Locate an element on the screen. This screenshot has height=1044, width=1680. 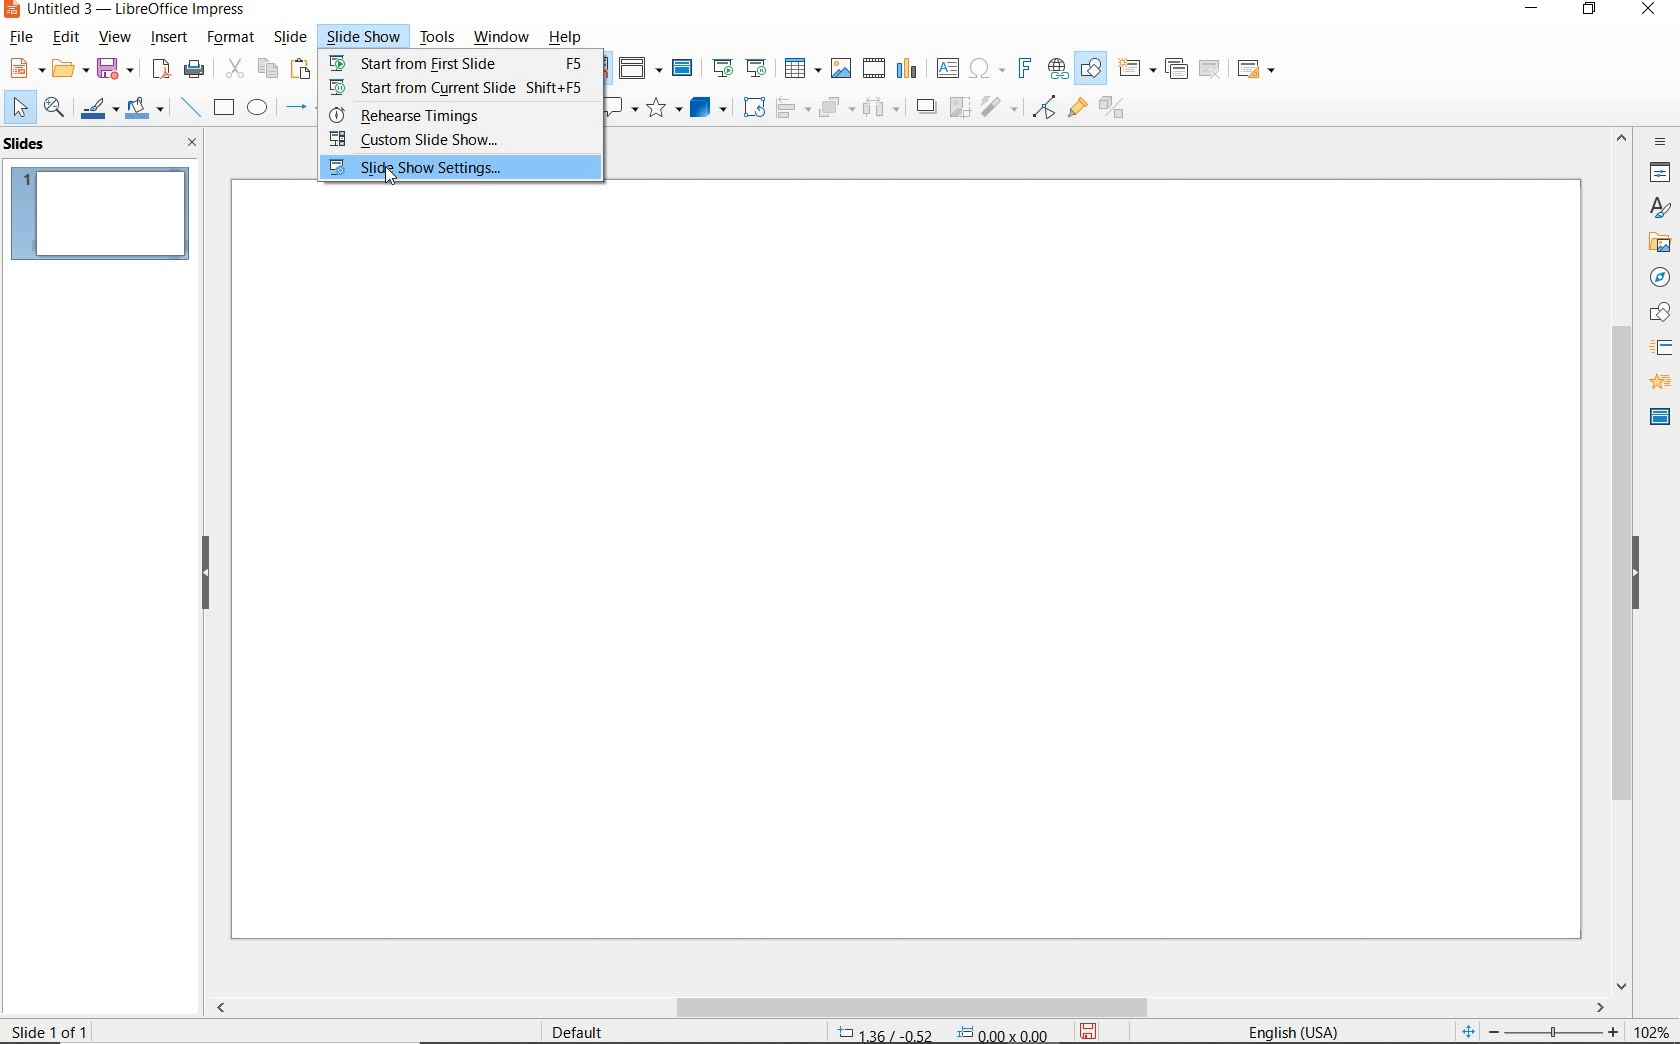
COPY is located at coordinates (267, 70).